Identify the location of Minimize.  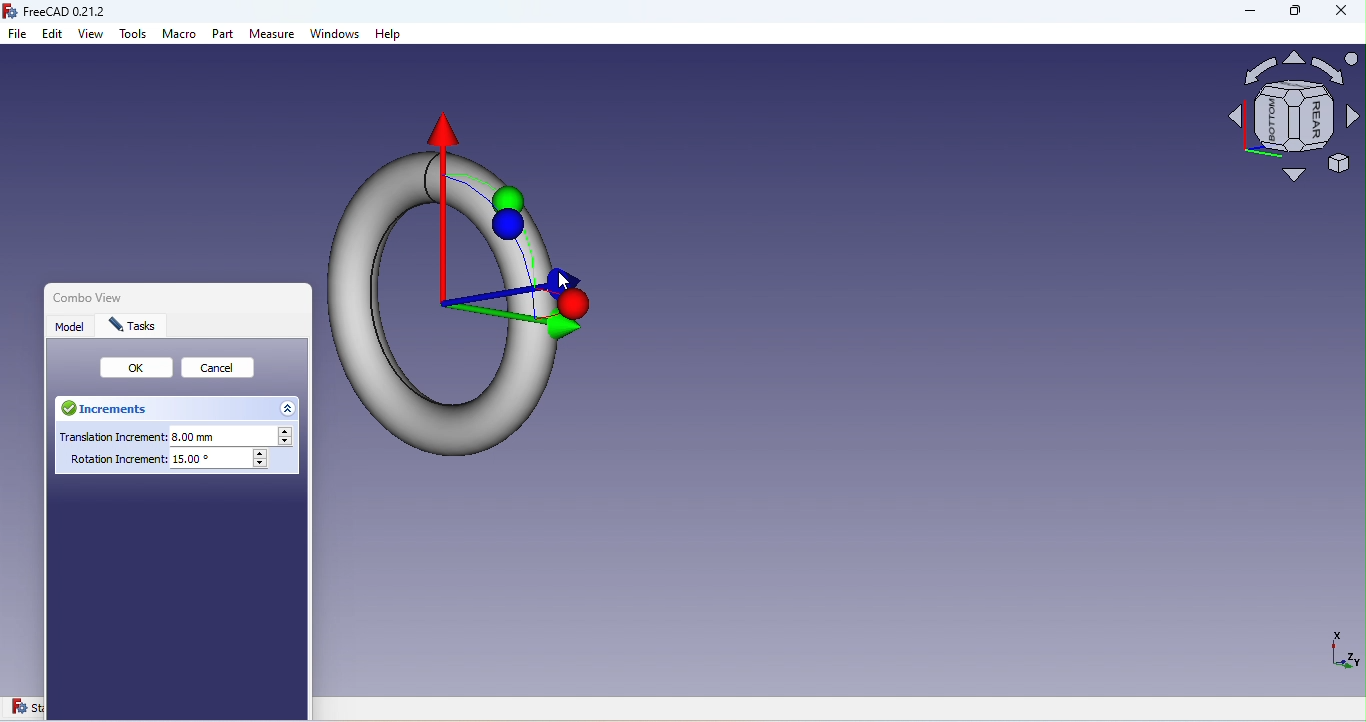
(1241, 14).